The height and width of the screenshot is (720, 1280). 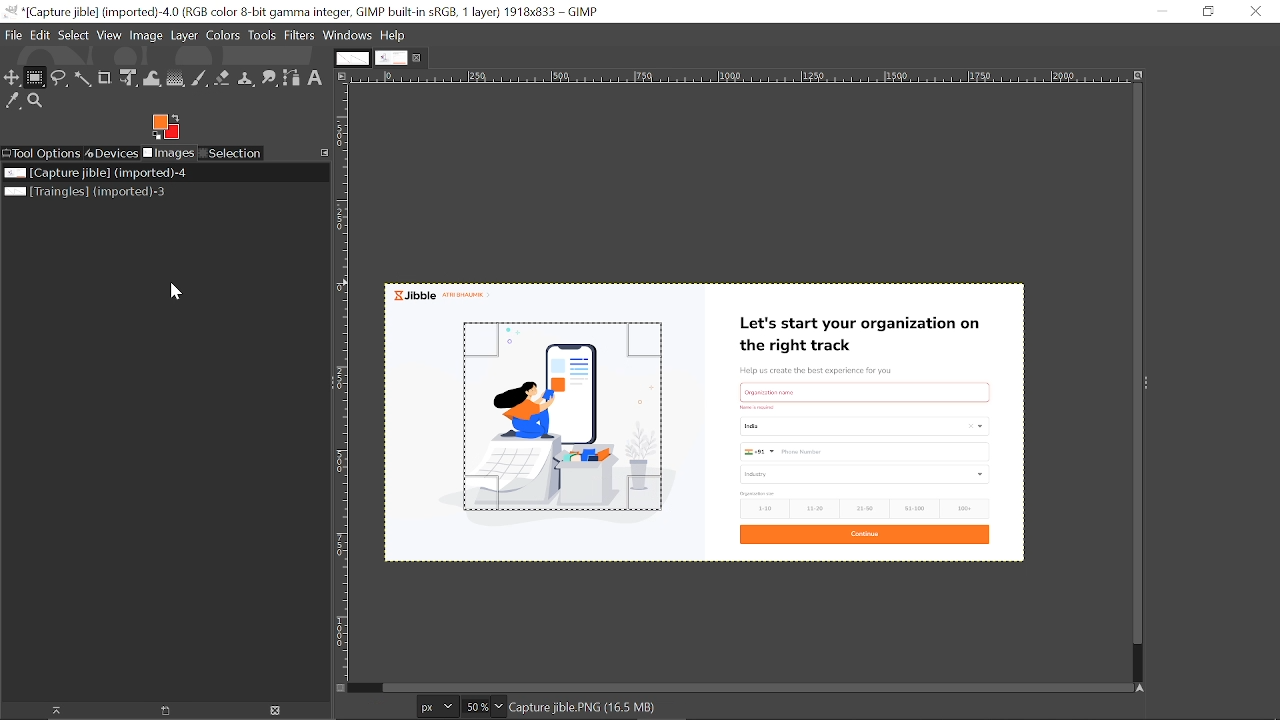 I want to click on Close image, so click(x=278, y=710).